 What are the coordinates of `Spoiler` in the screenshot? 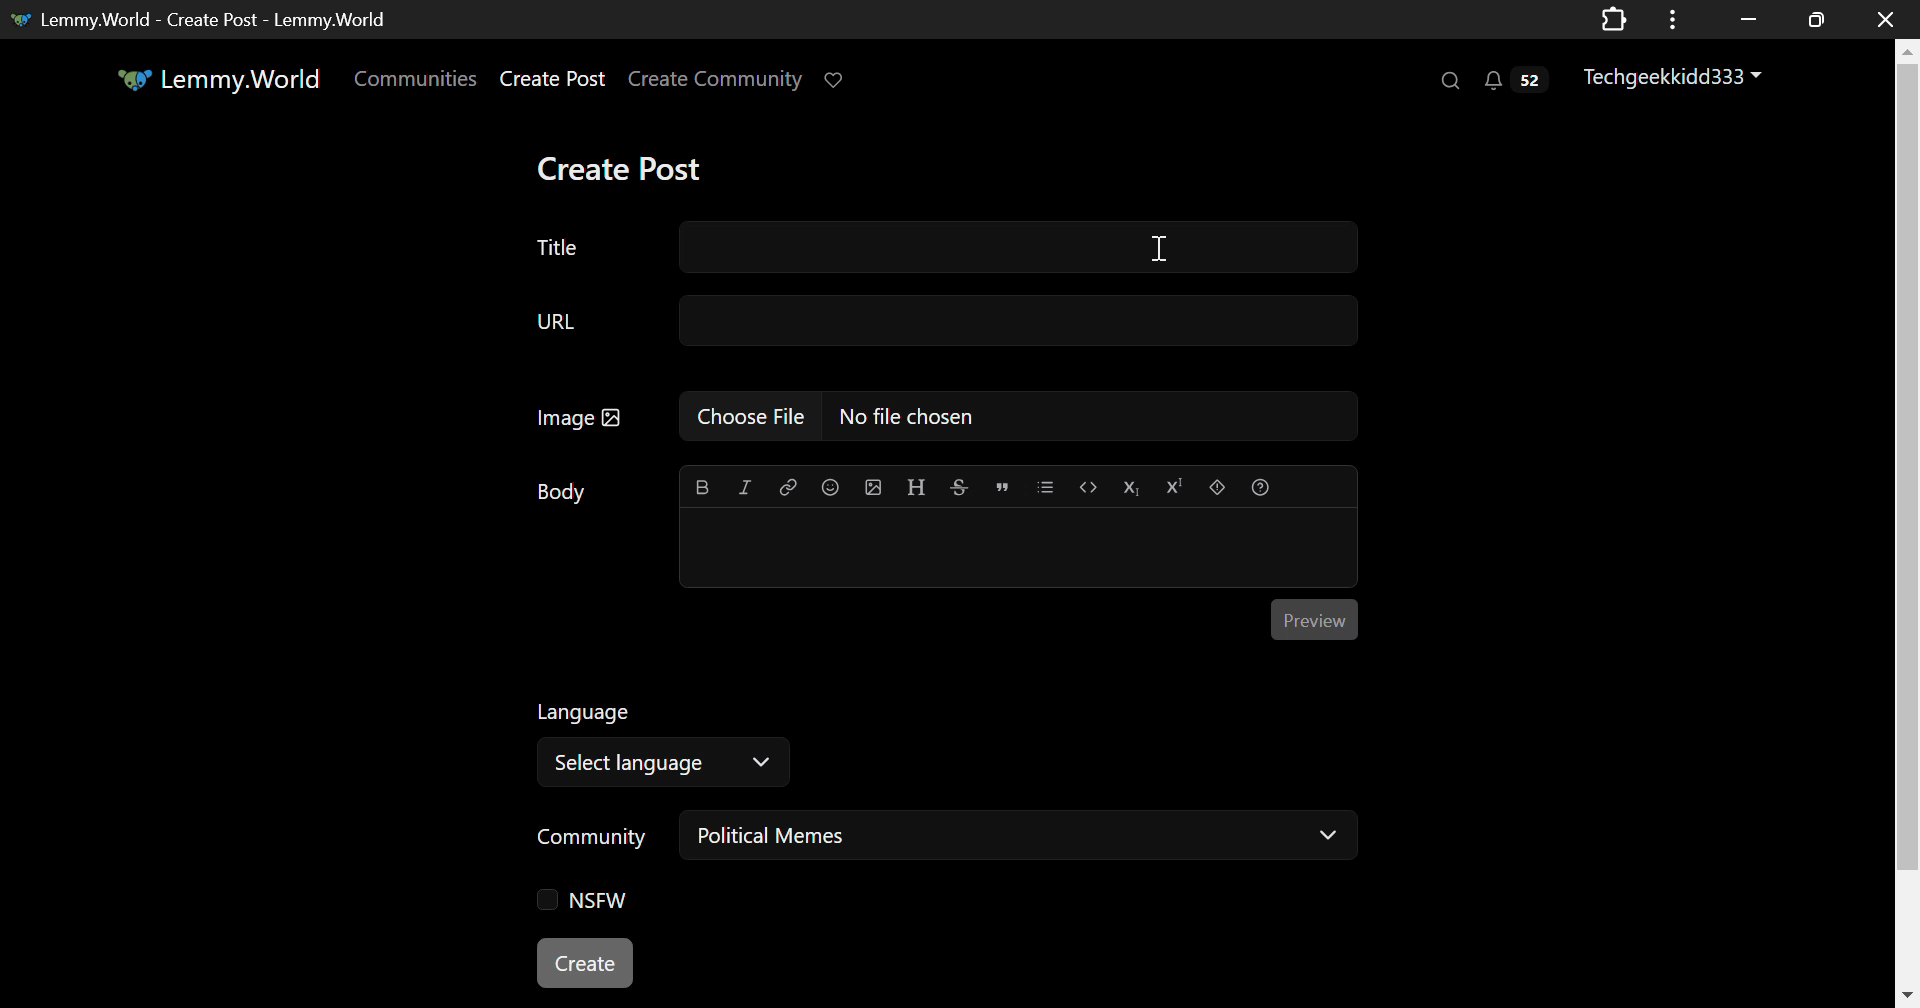 It's located at (1217, 485).